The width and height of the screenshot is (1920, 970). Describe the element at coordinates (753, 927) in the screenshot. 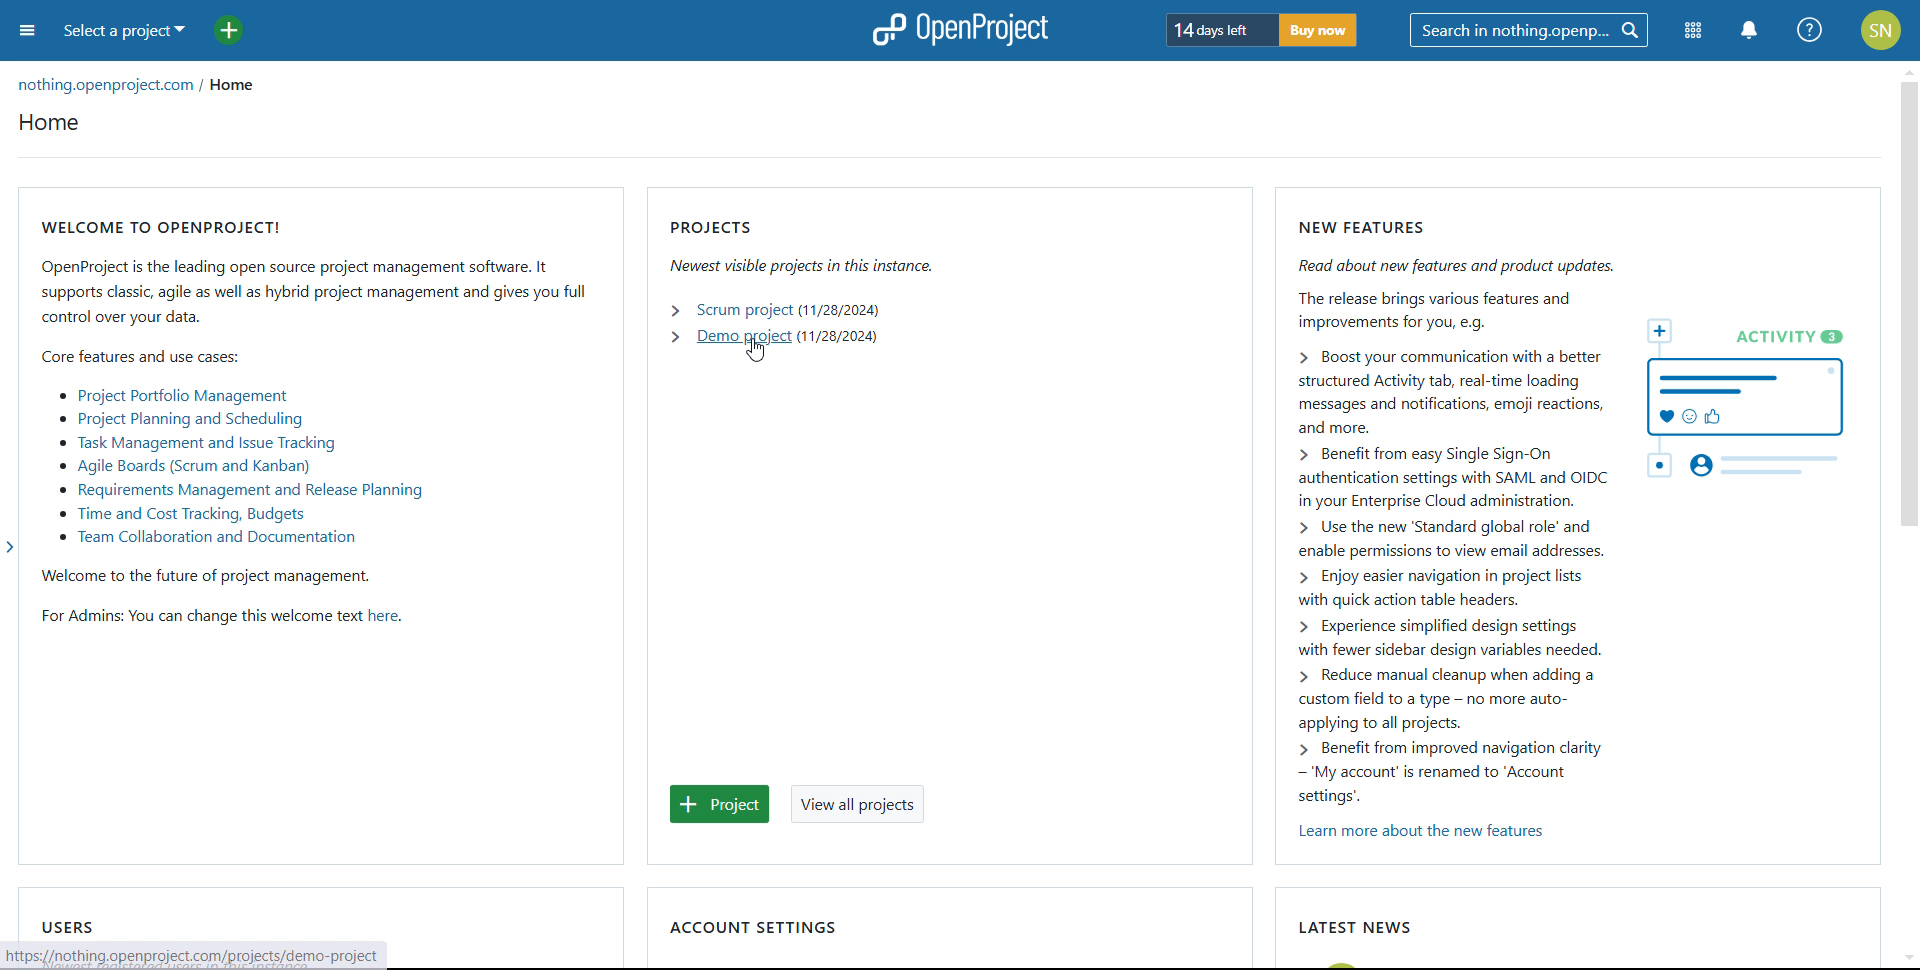

I see `account settings` at that location.